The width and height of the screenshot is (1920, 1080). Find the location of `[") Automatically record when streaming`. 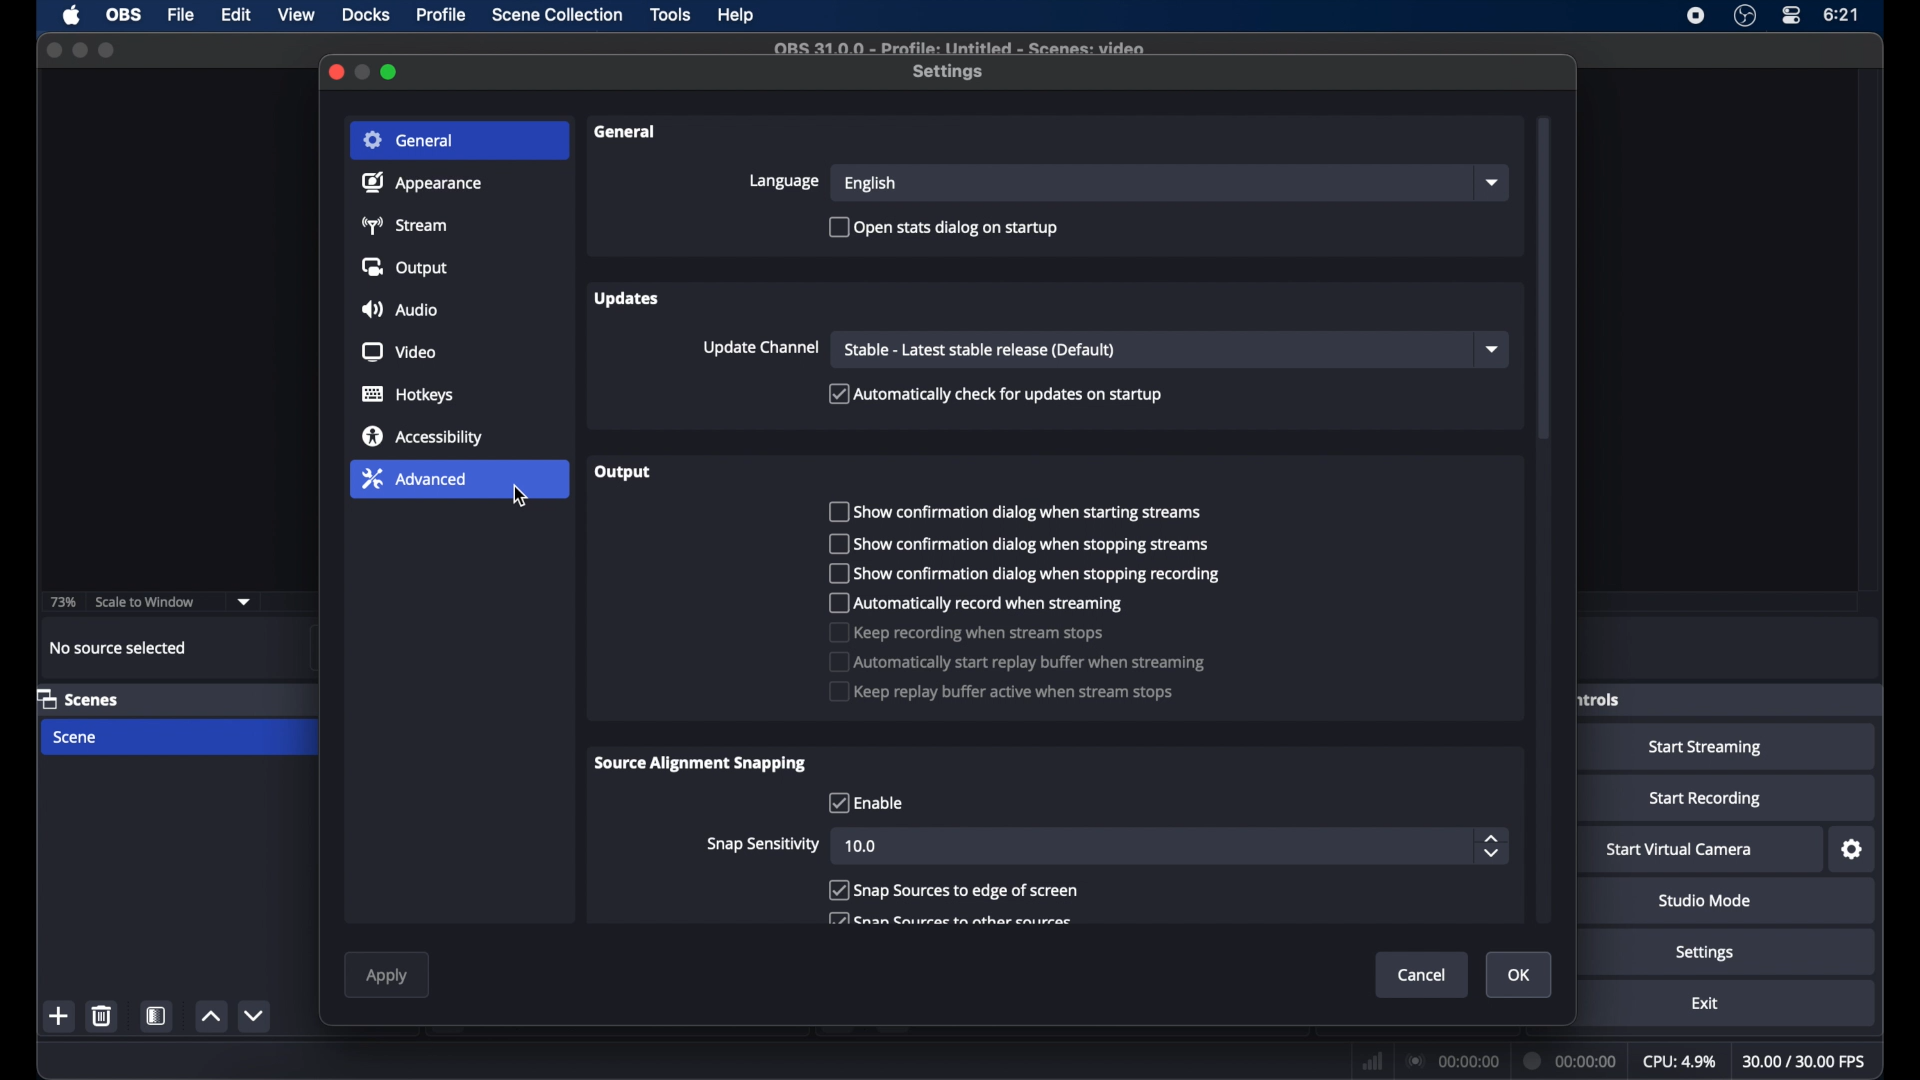

[") Automatically record when streaming is located at coordinates (985, 605).